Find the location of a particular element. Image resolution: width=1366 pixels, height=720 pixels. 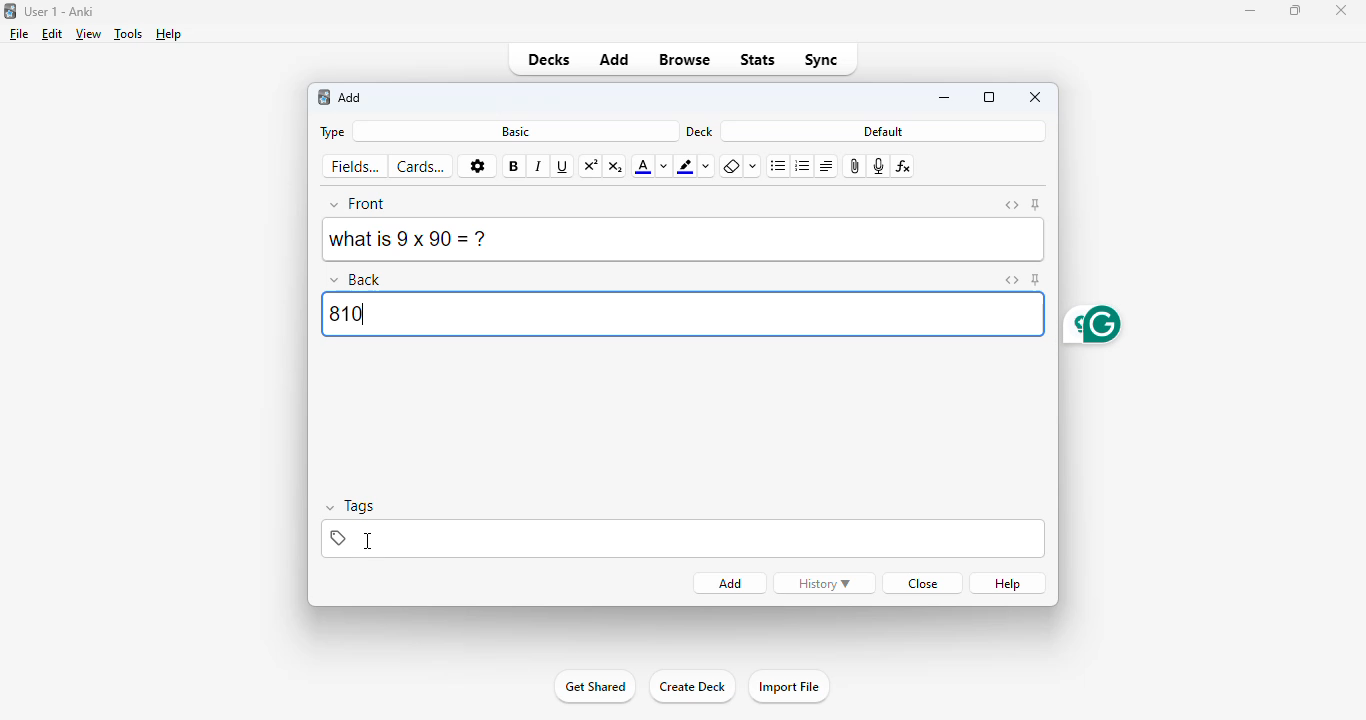

stats is located at coordinates (758, 61).